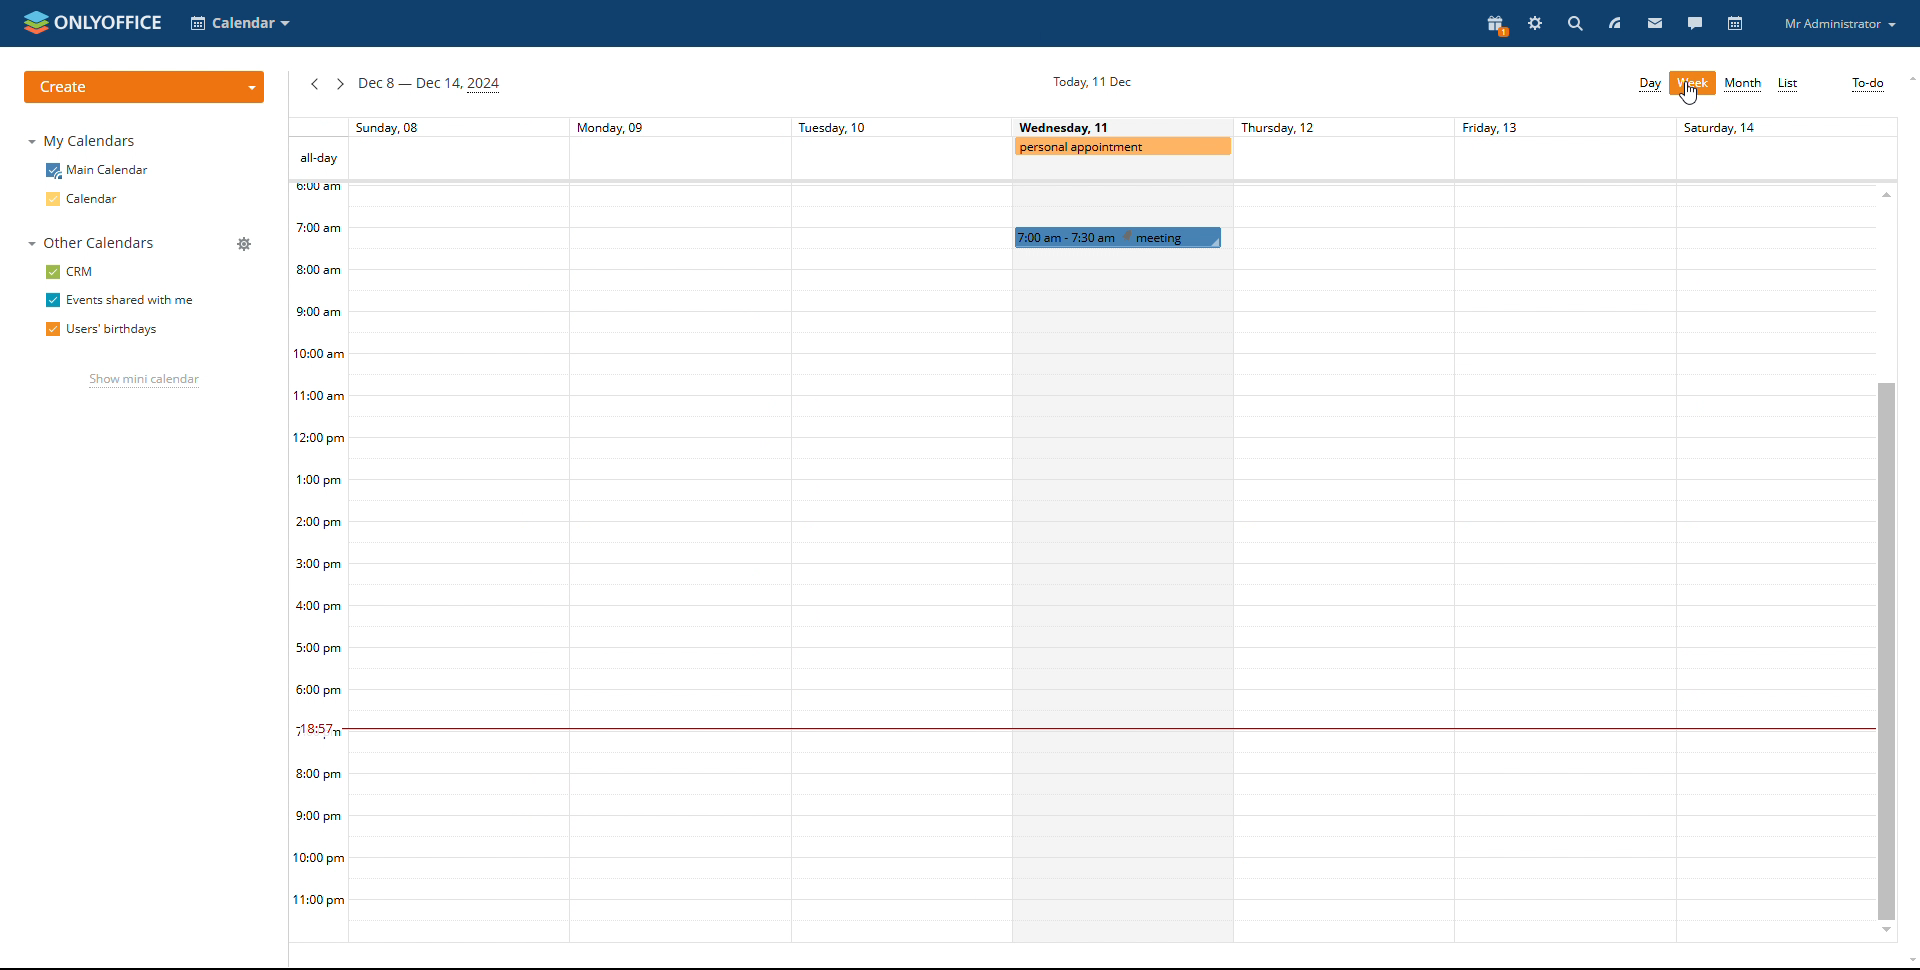 The height and width of the screenshot is (970, 1920). I want to click on logo, so click(93, 23).